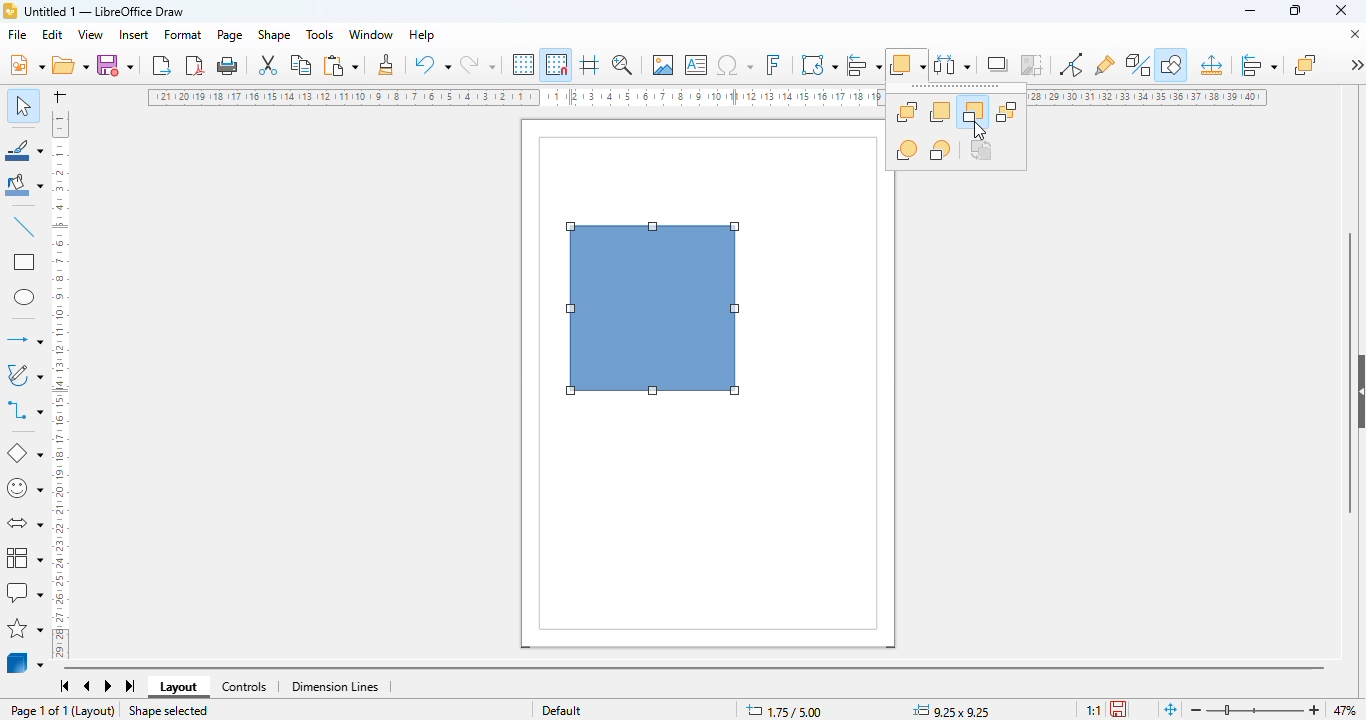 This screenshot has width=1366, height=720. What do you see at coordinates (23, 339) in the screenshot?
I see `lines and arrows` at bounding box center [23, 339].